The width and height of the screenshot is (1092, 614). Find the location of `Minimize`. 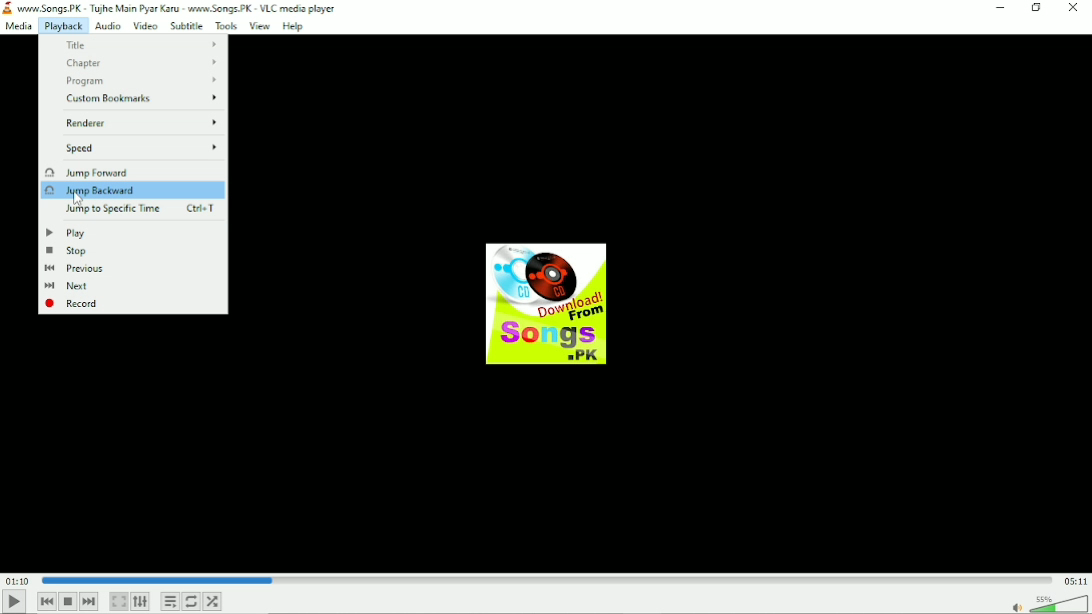

Minimize is located at coordinates (999, 7).